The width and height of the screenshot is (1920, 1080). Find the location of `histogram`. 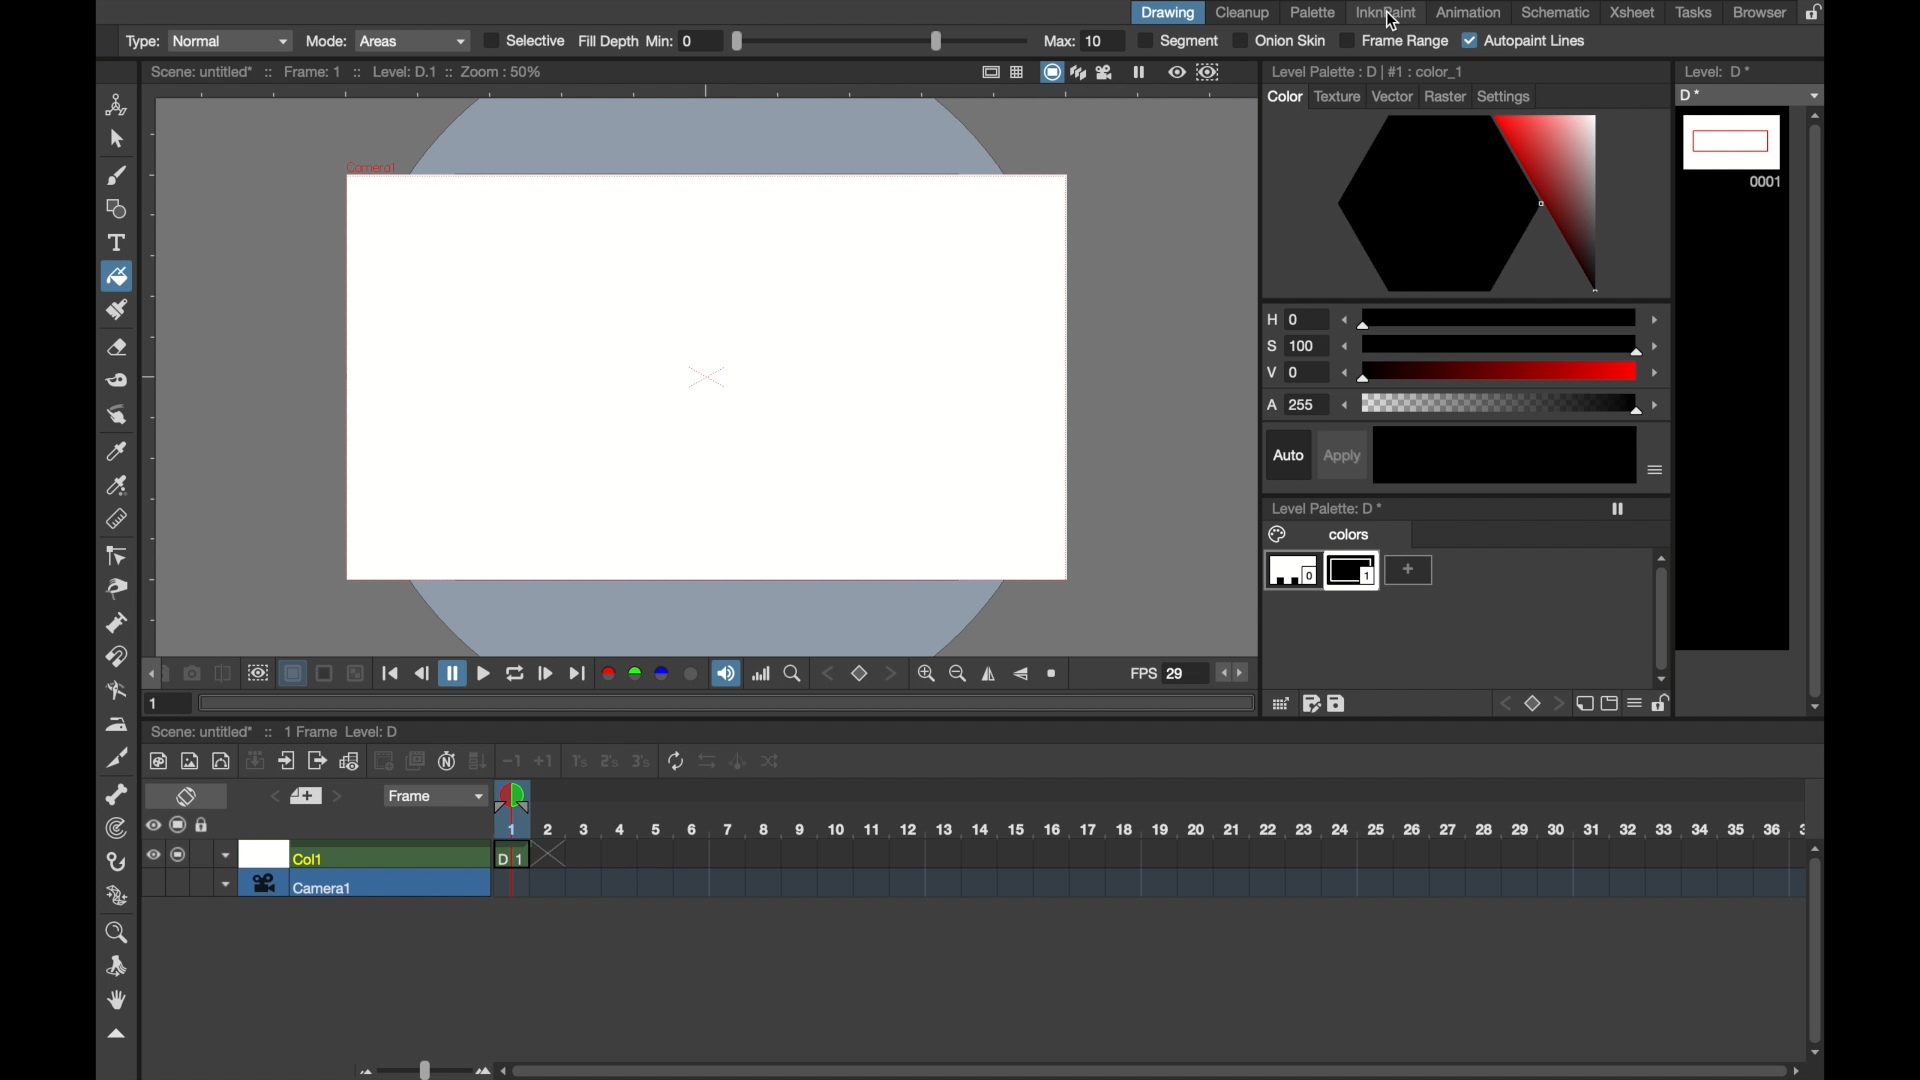

histogram is located at coordinates (761, 674).